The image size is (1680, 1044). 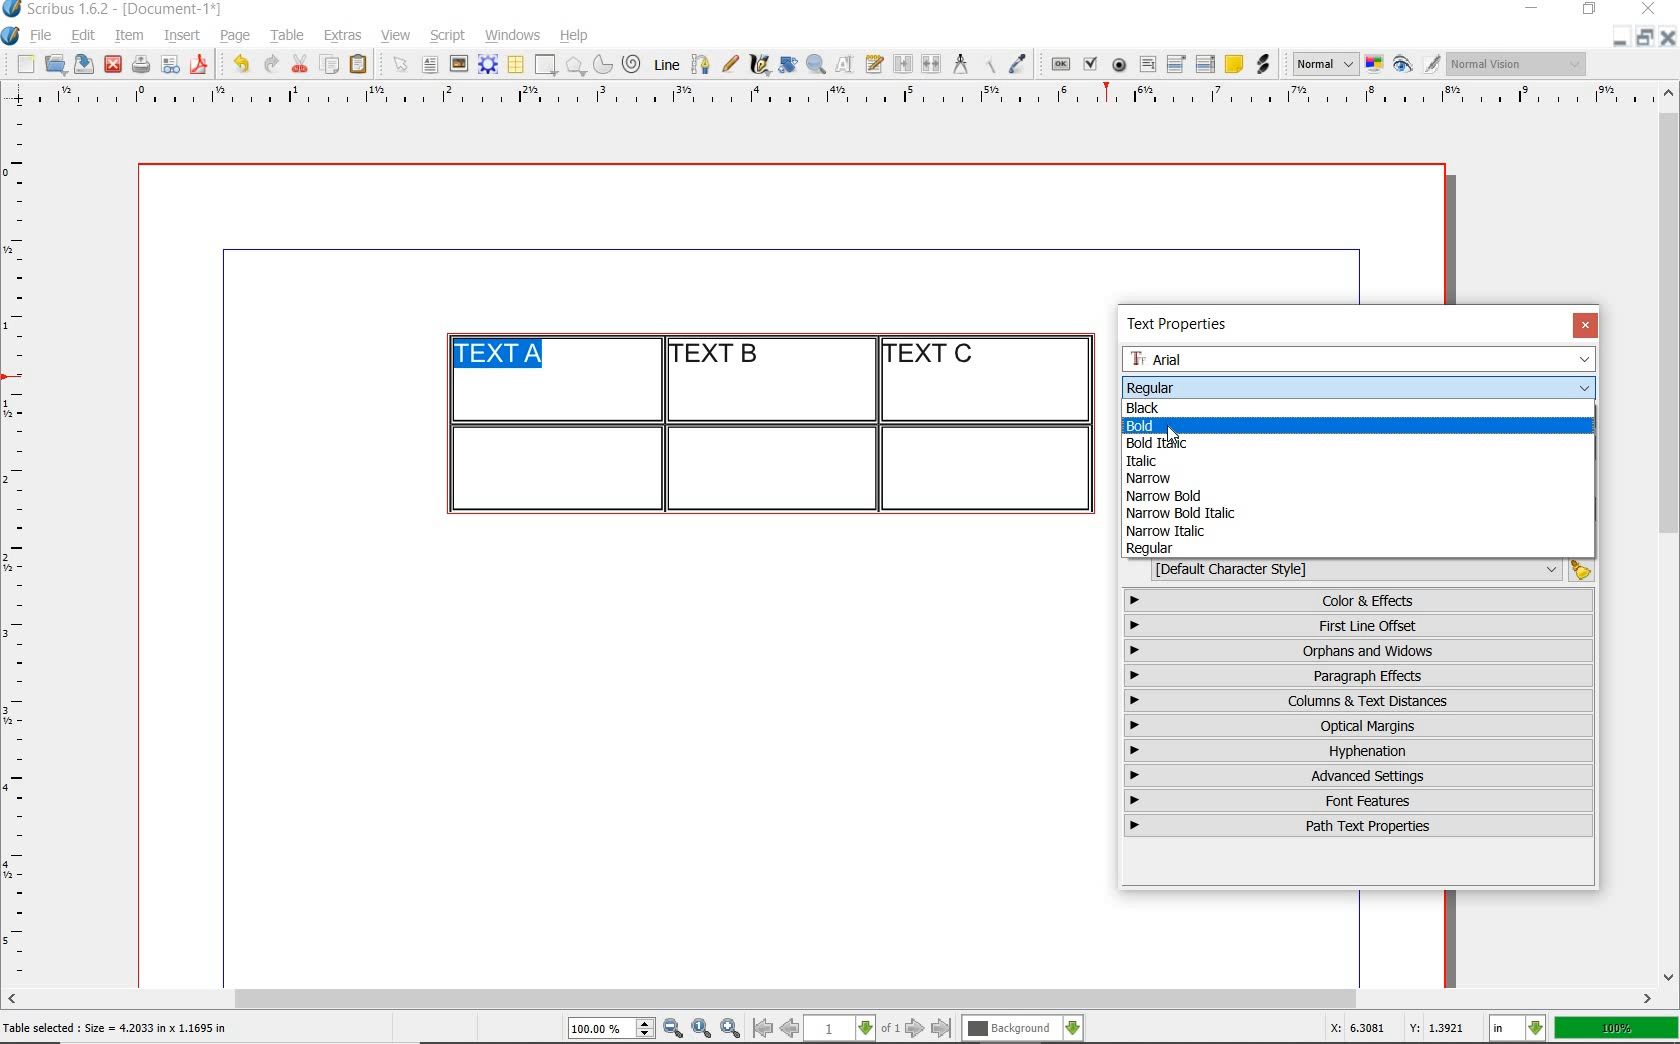 I want to click on zoom in, so click(x=731, y=1029).